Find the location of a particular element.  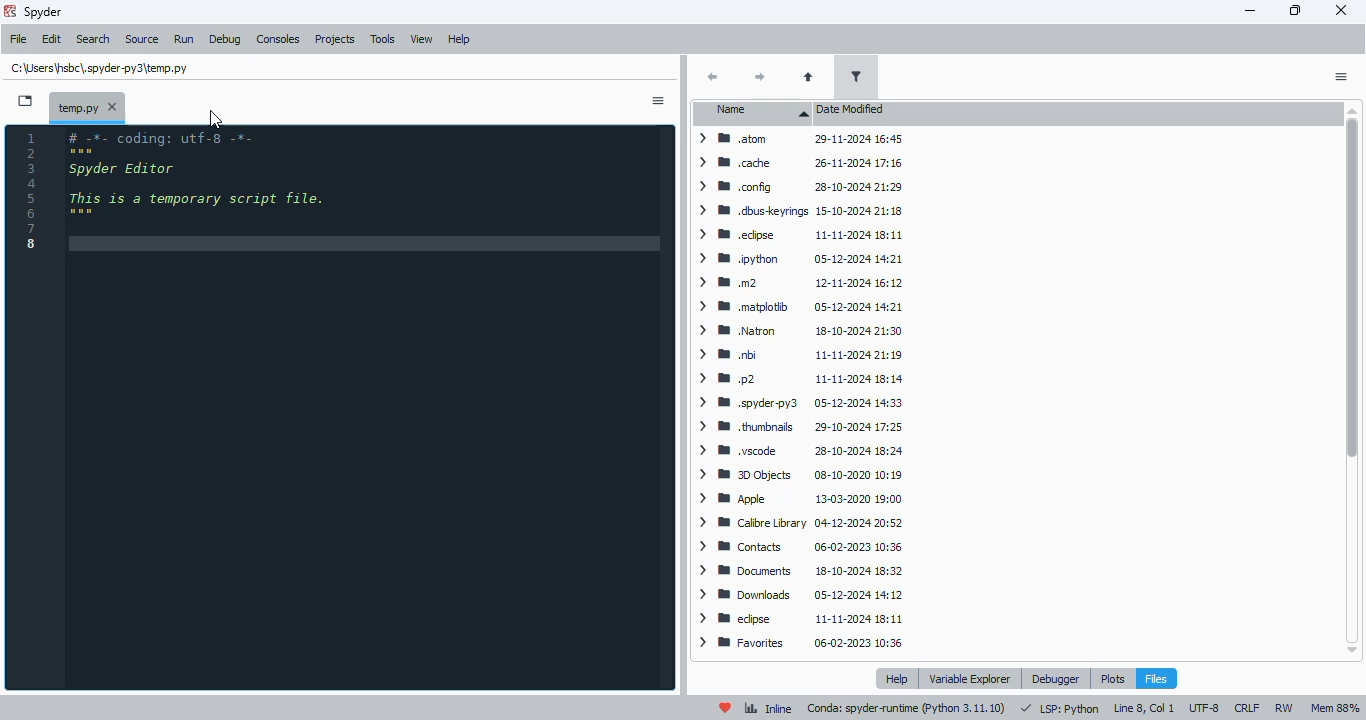

line numbers is located at coordinates (31, 192).